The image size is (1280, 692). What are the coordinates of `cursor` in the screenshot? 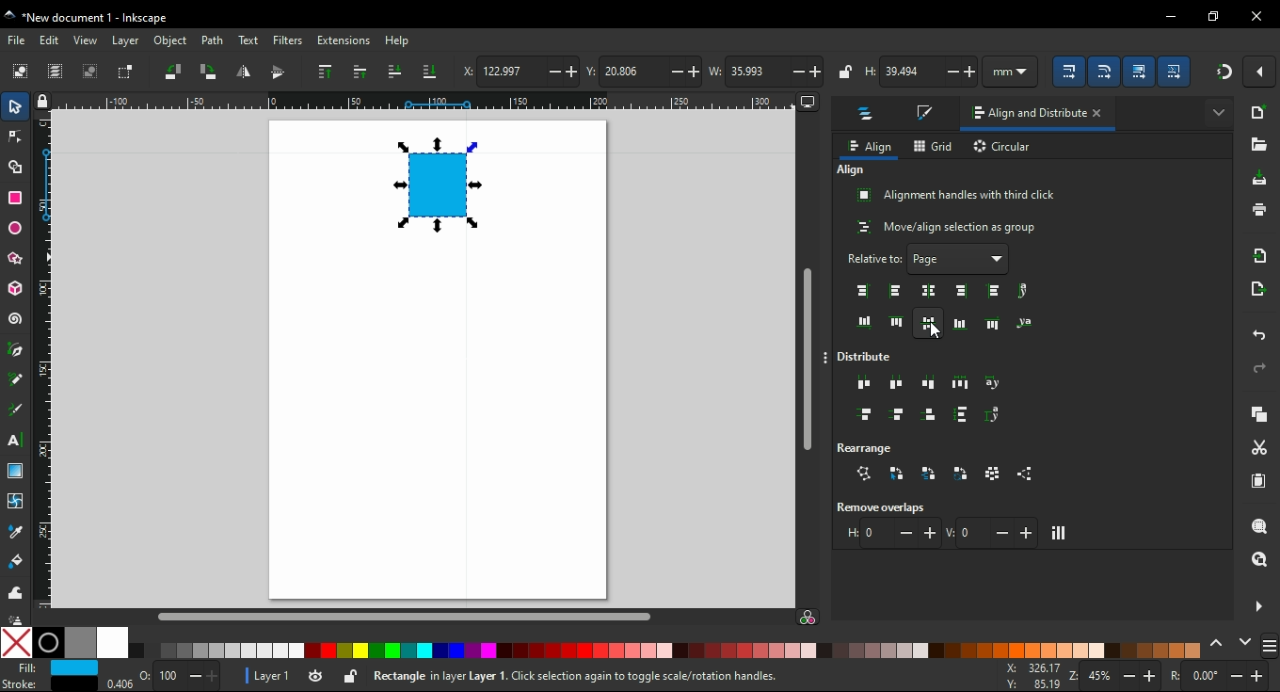 It's located at (936, 331).